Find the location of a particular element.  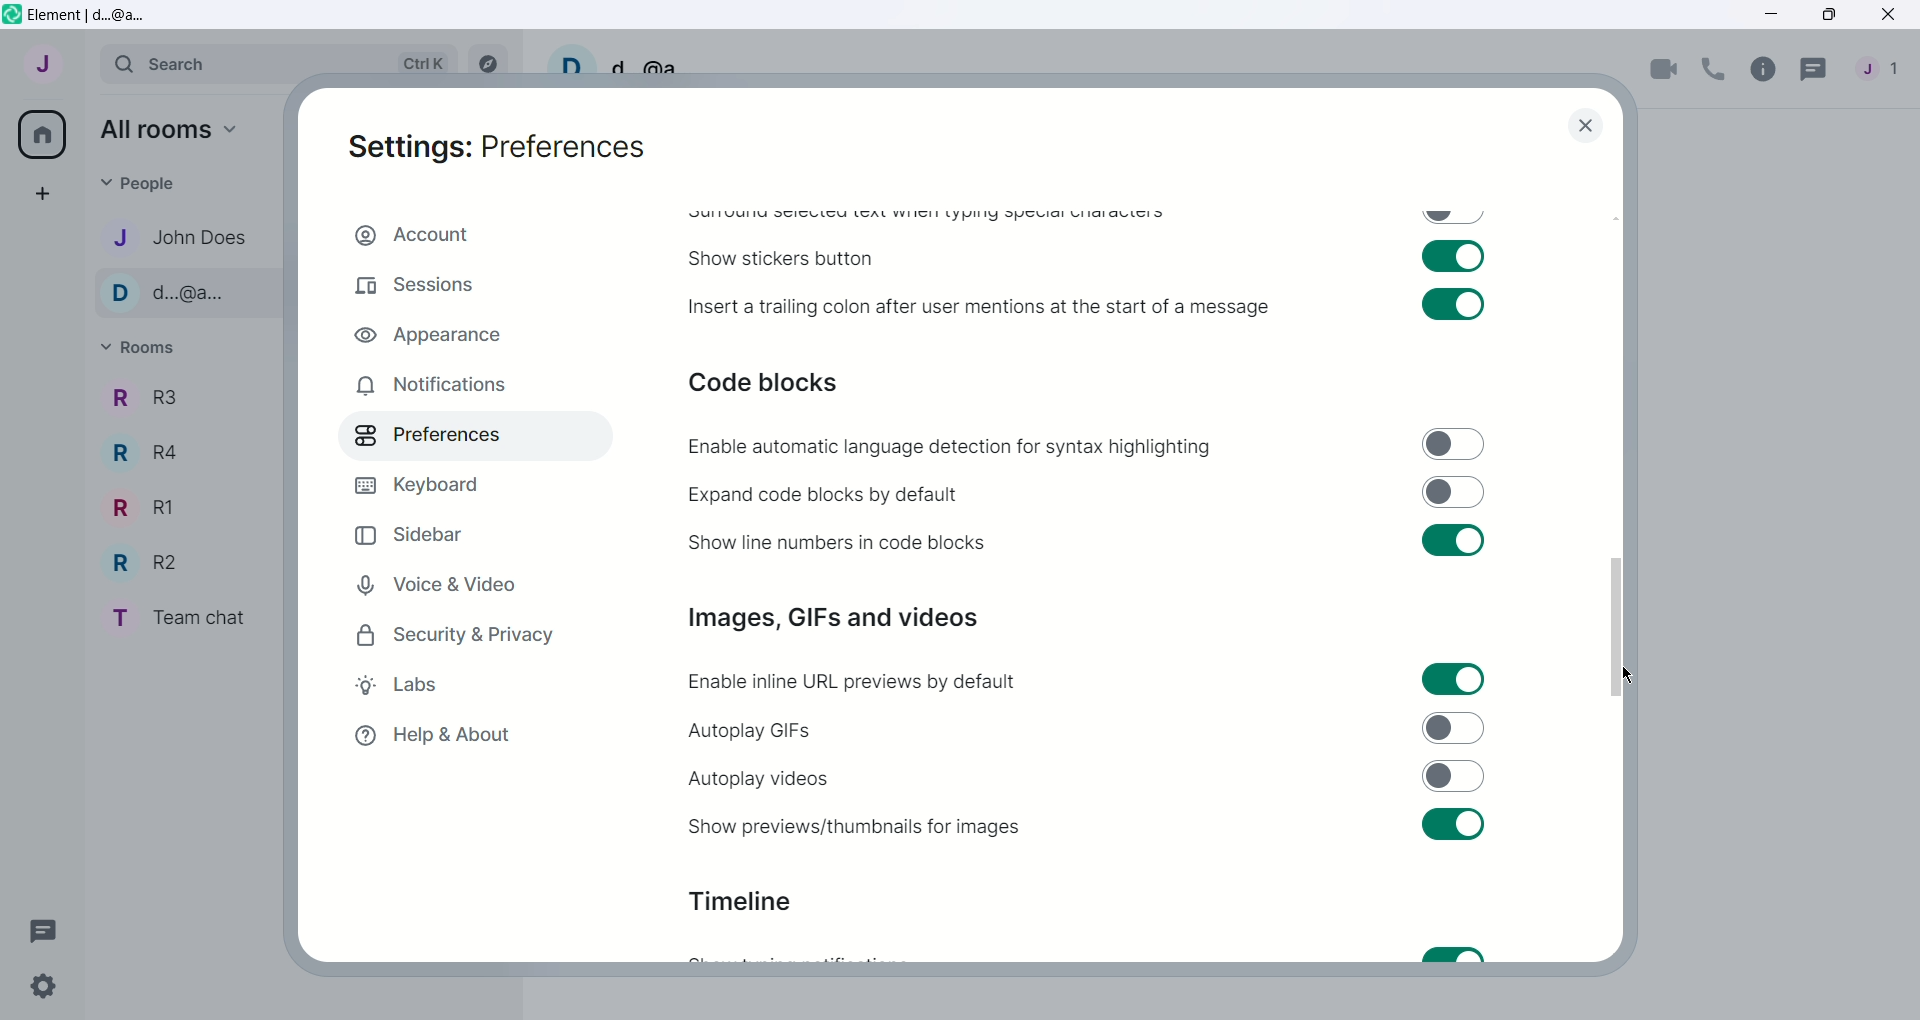

Team chat - room name is located at coordinates (188, 617).